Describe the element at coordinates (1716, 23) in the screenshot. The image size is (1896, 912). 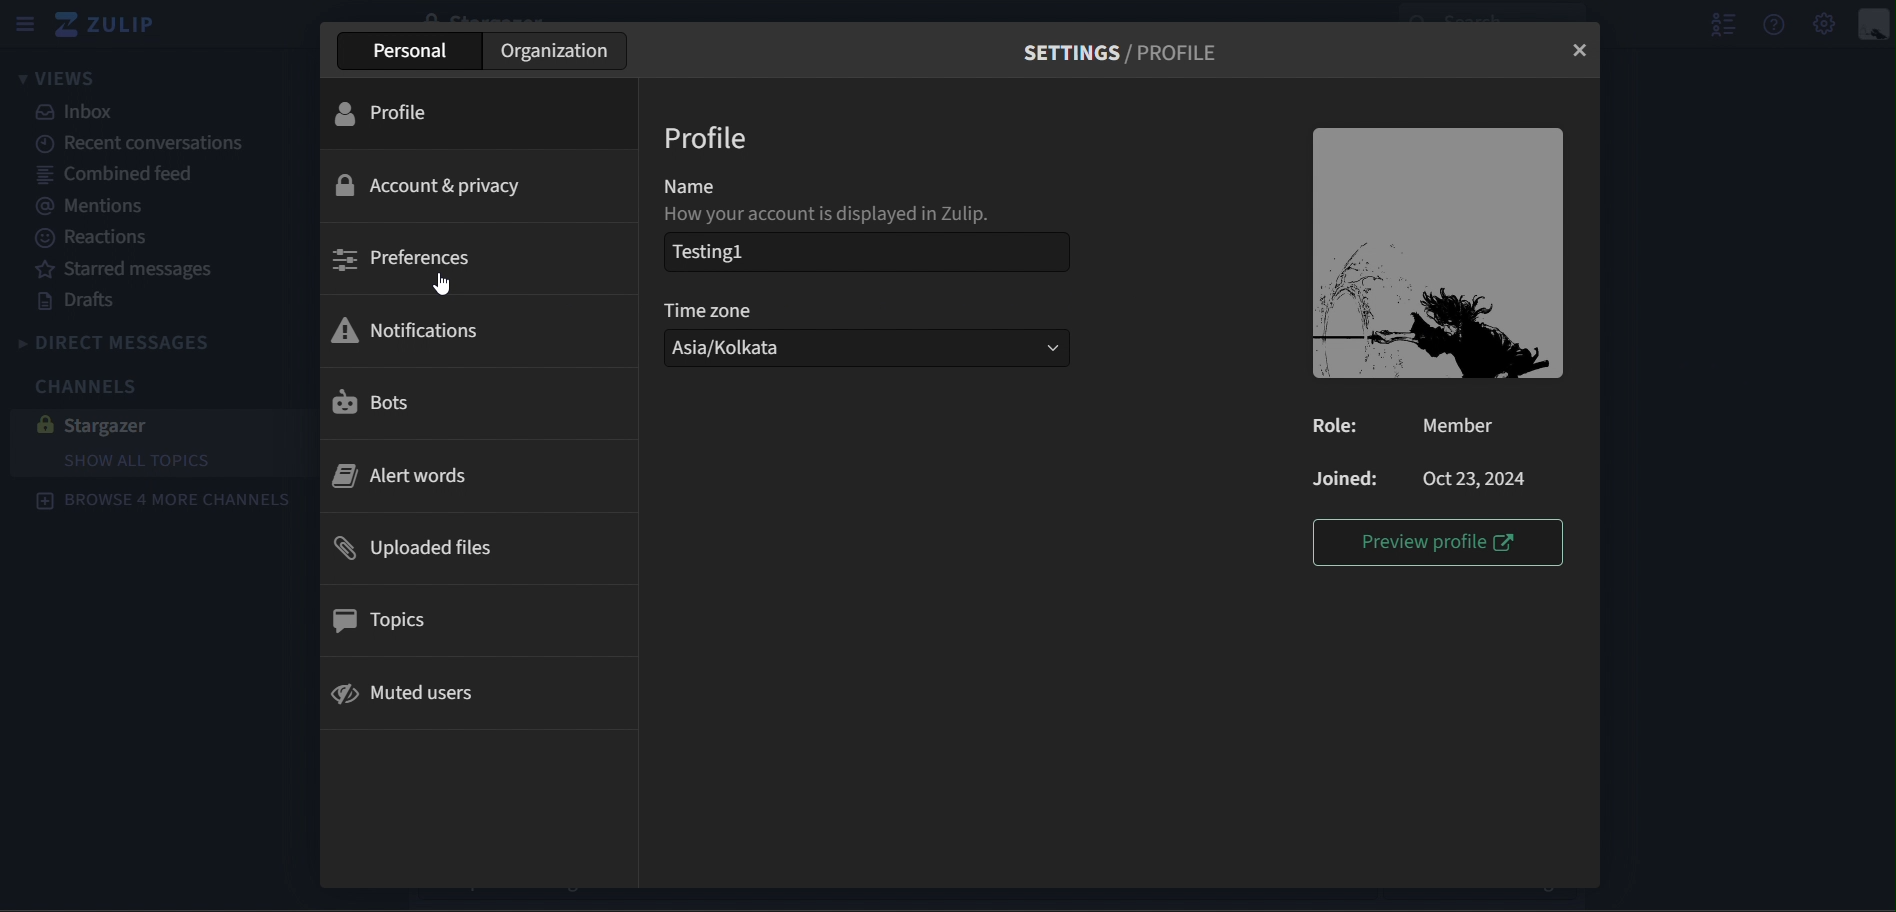
I see `hide user list` at that location.